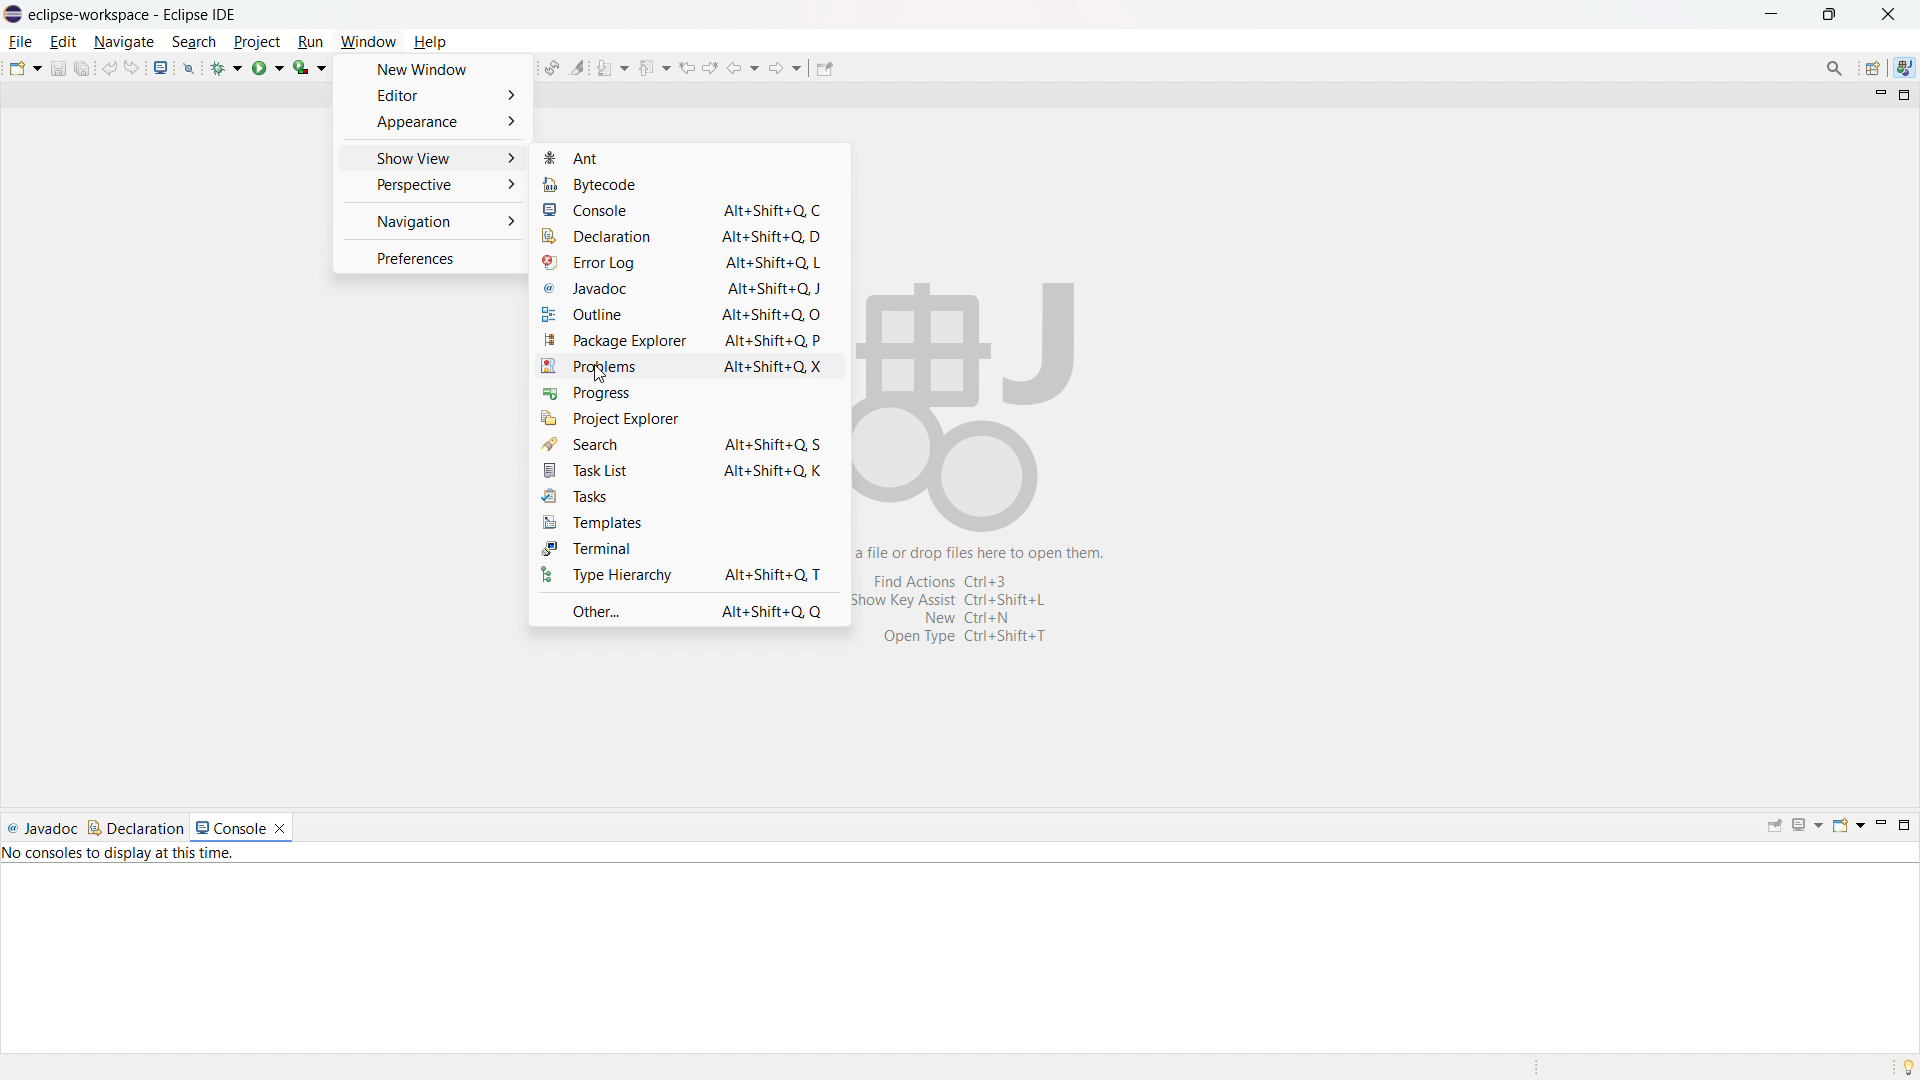 This screenshot has width=1920, height=1080. Describe the element at coordinates (614, 67) in the screenshot. I see `next annotation` at that location.